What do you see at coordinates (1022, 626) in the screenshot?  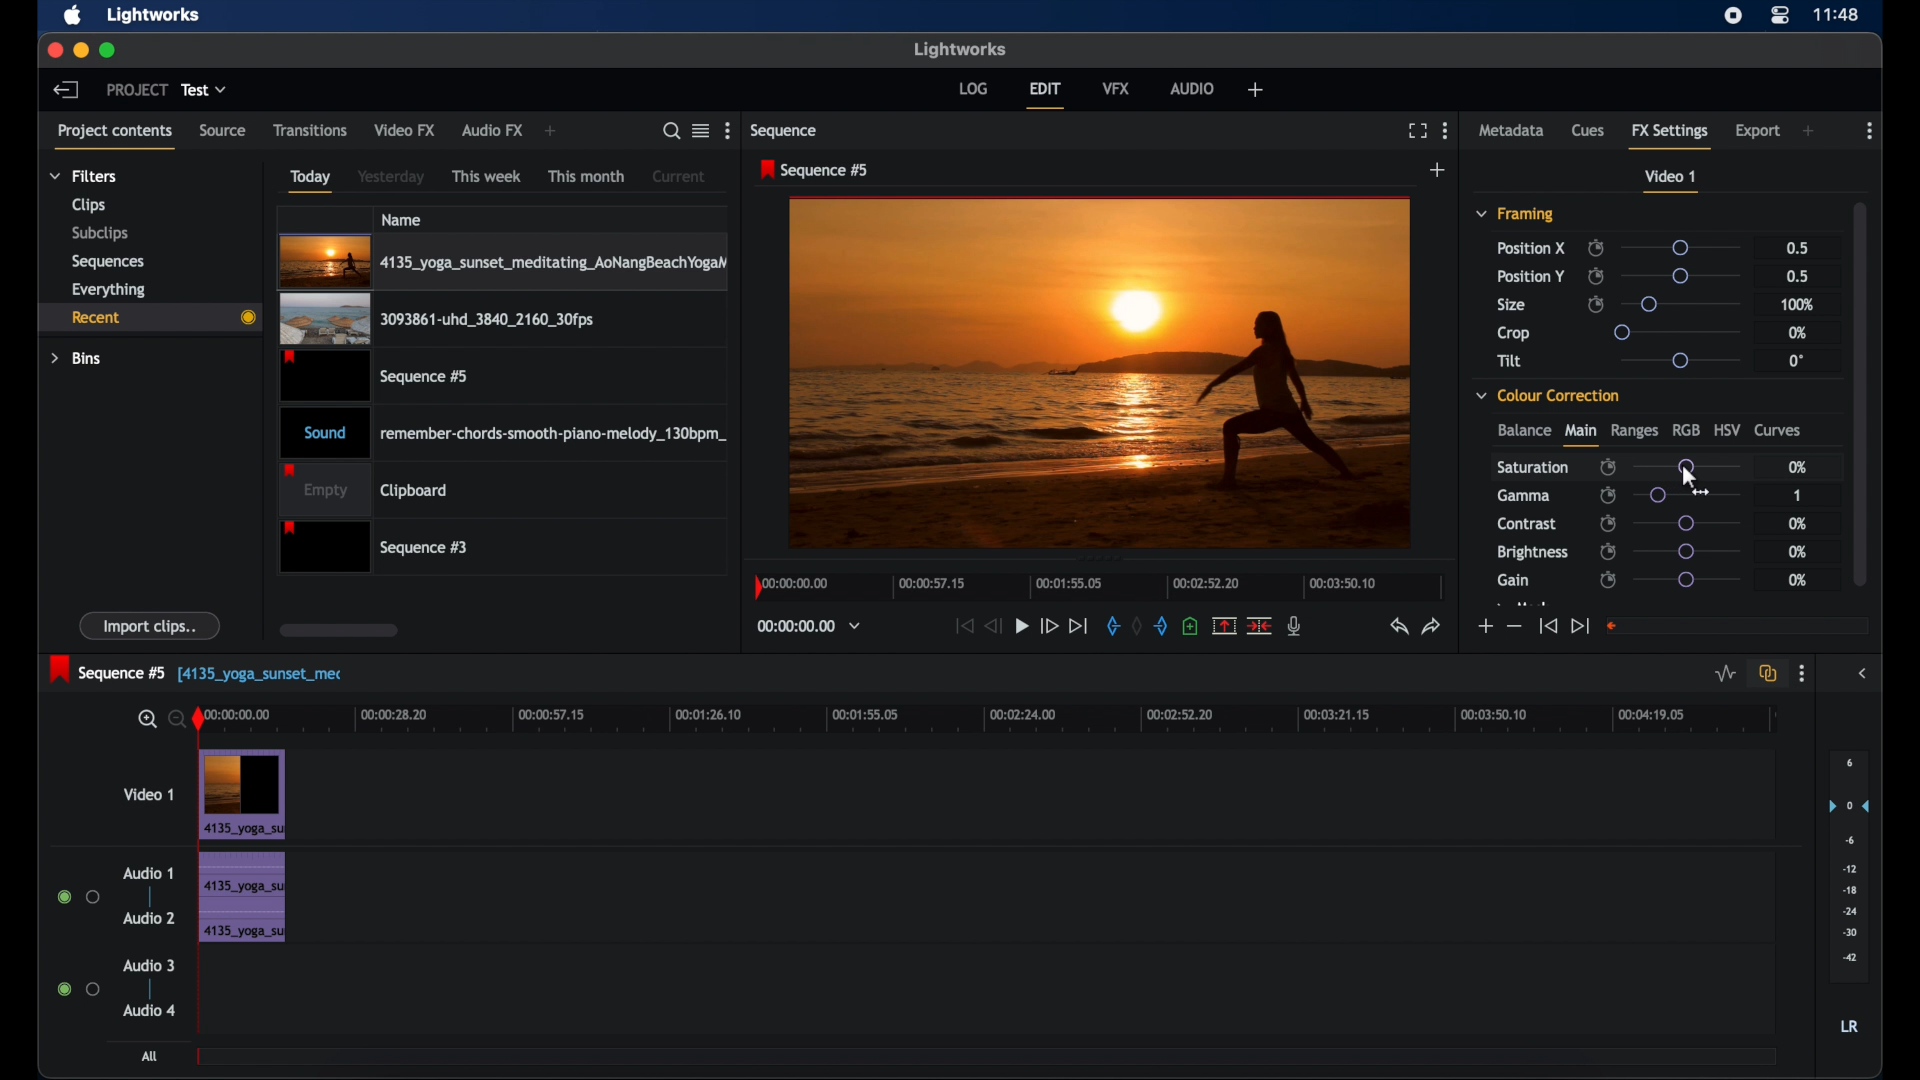 I see `play ` at bounding box center [1022, 626].